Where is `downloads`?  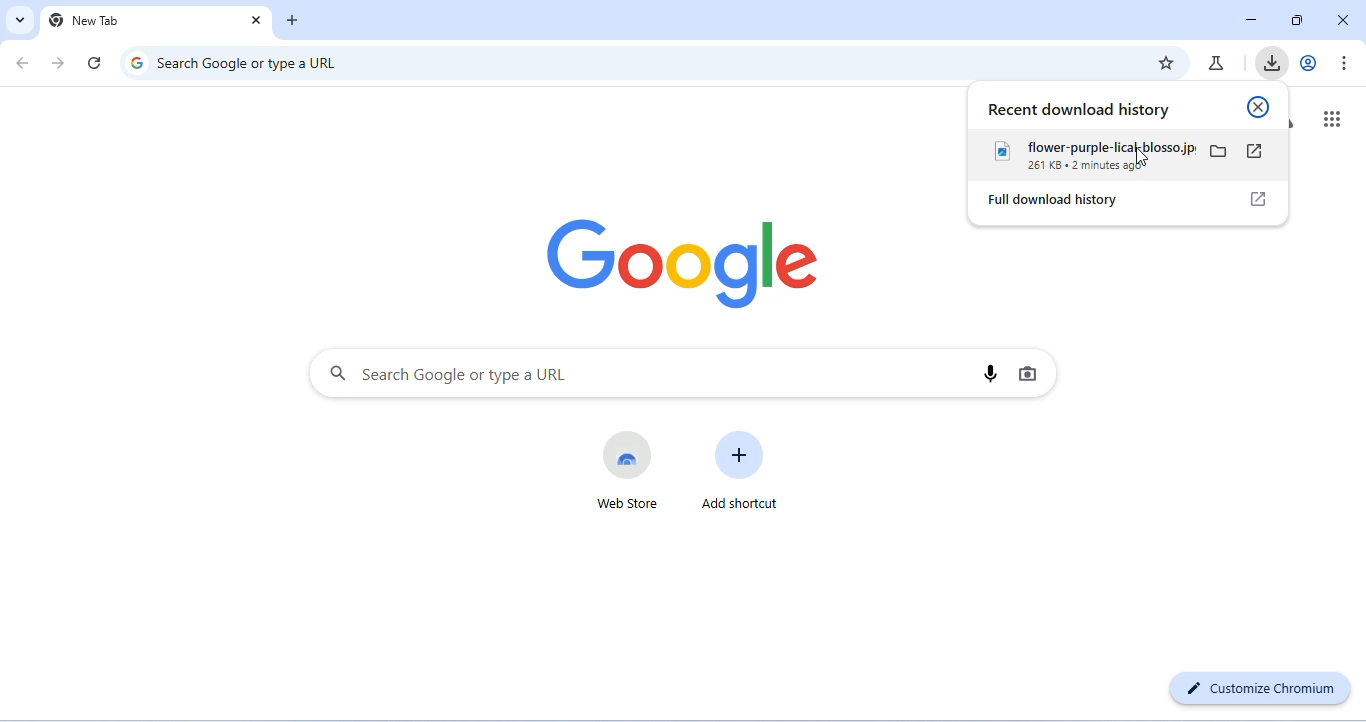
downloads is located at coordinates (1272, 62).